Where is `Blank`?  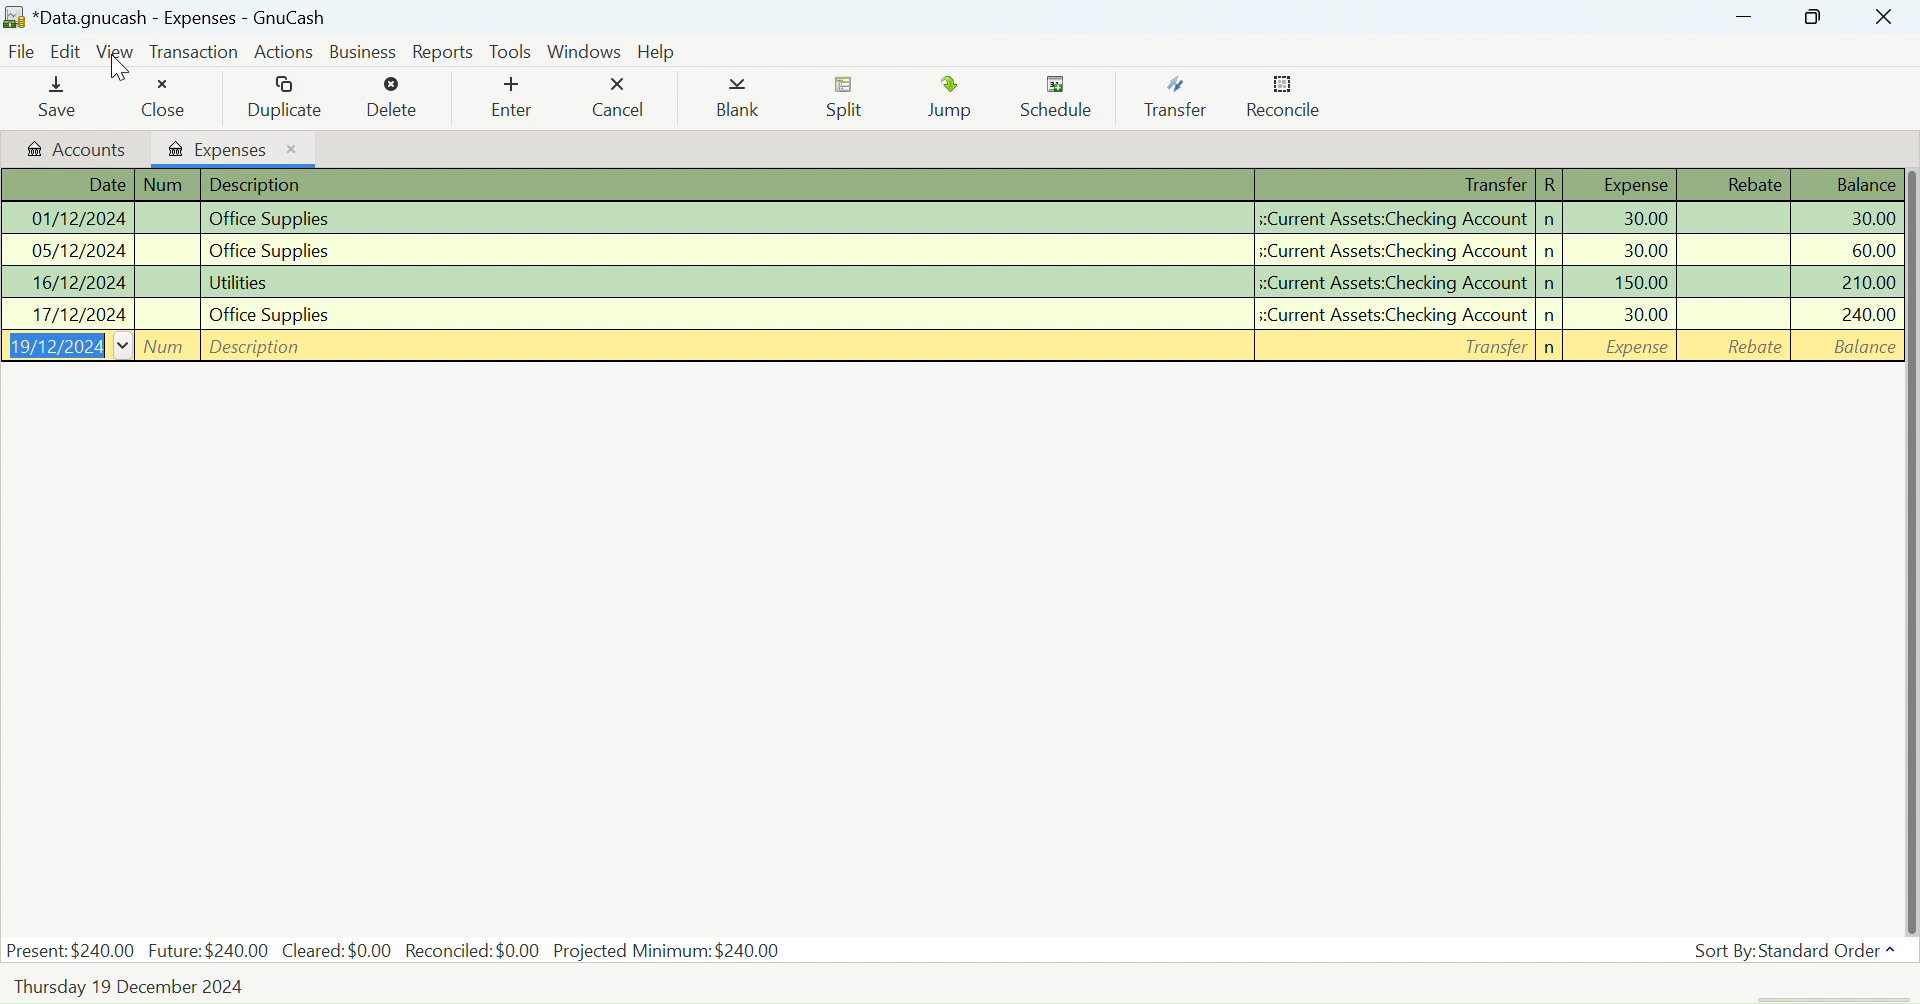
Blank is located at coordinates (738, 102).